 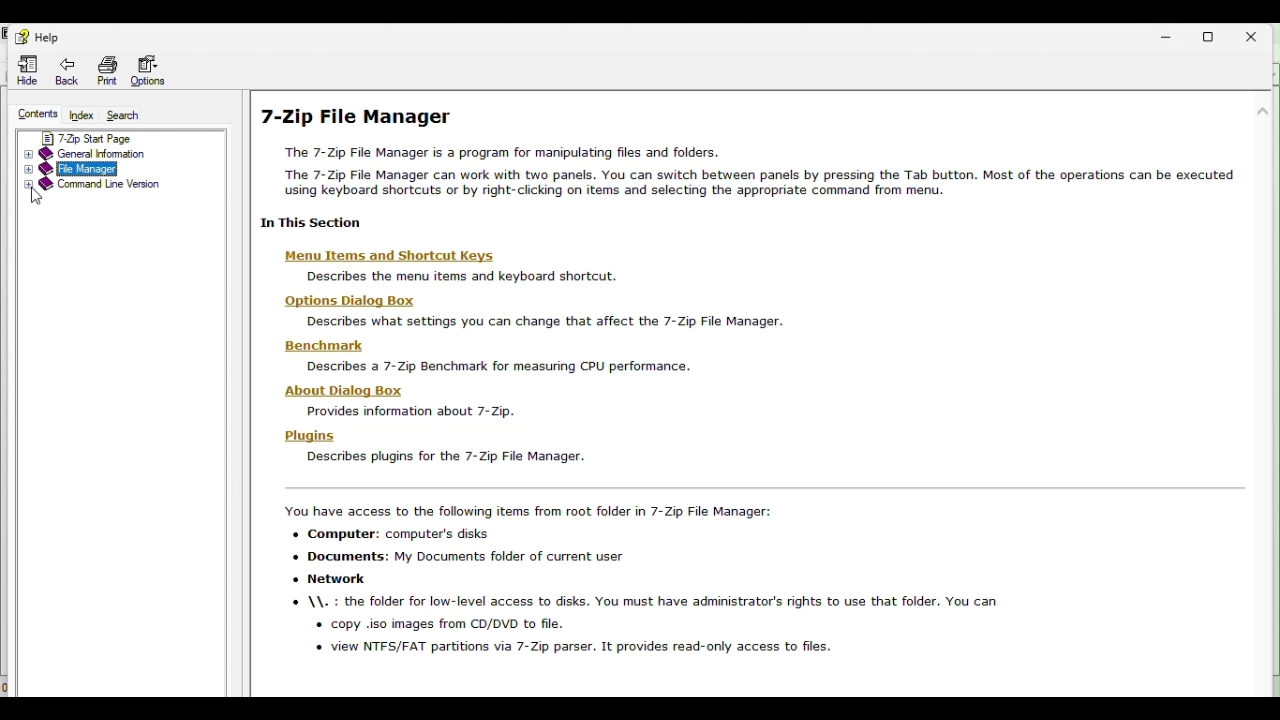 What do you see at coordinates (1265, 313) in the screenshot?
I see `scroll bar` at bounding box center [1265, 313].